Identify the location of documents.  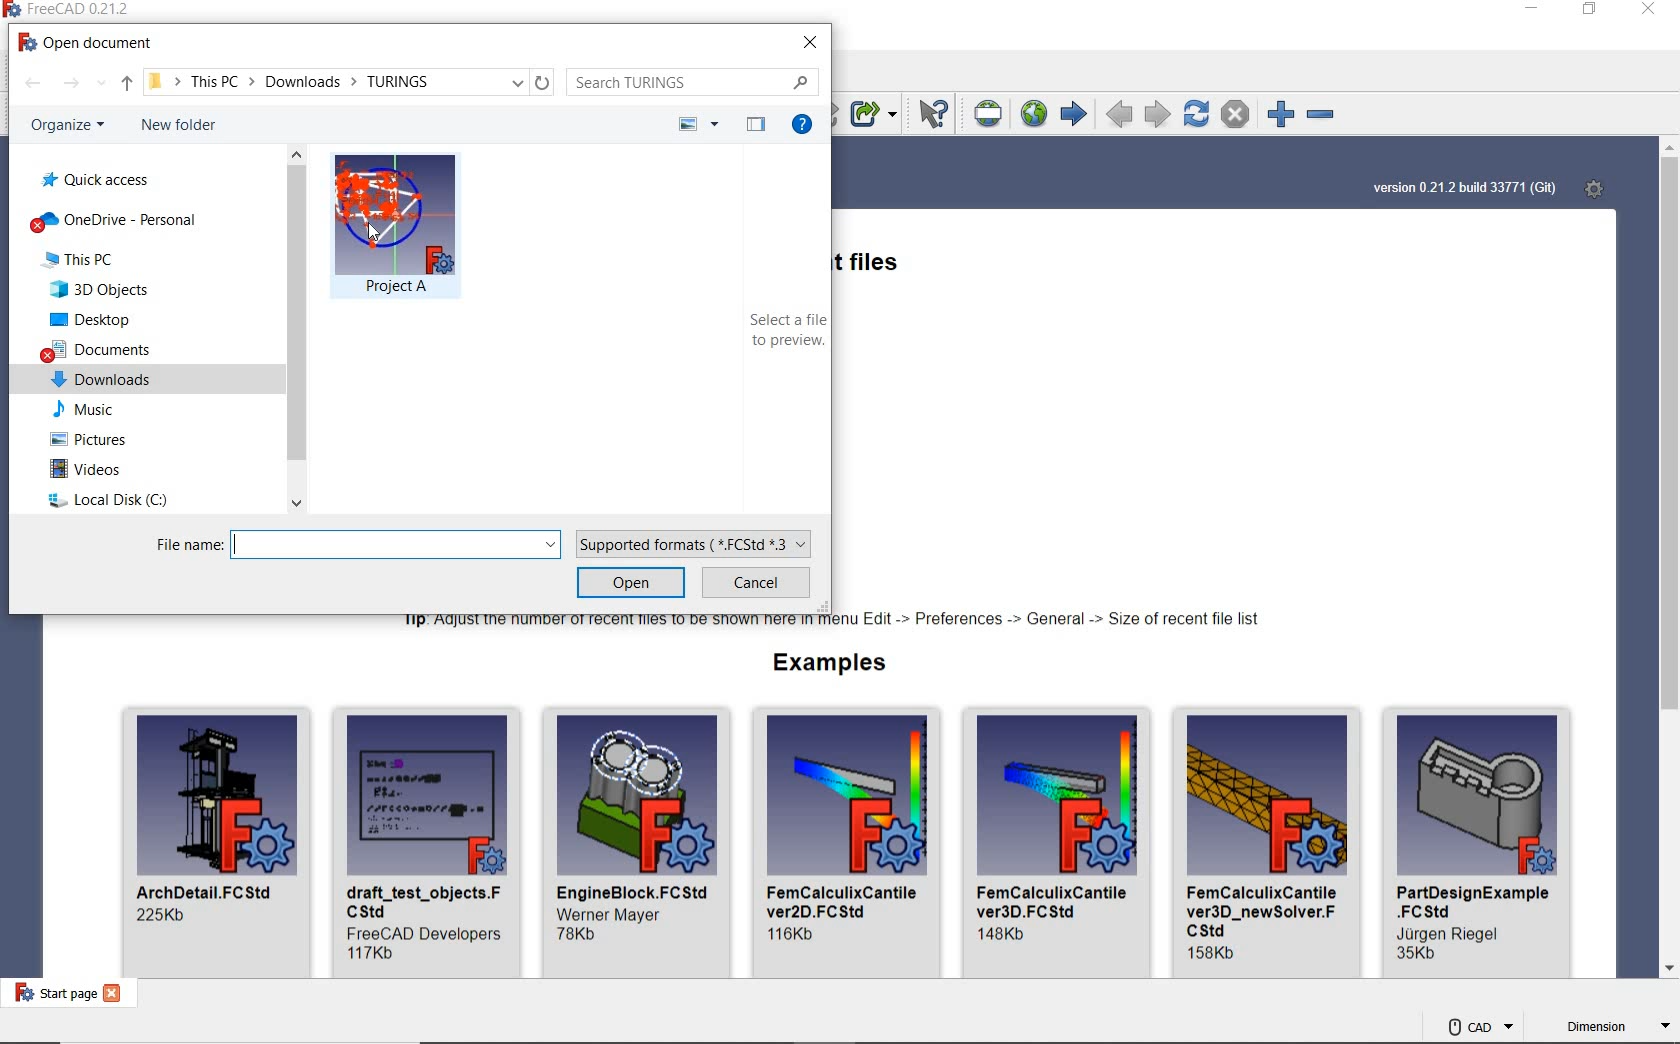
(103, 348).